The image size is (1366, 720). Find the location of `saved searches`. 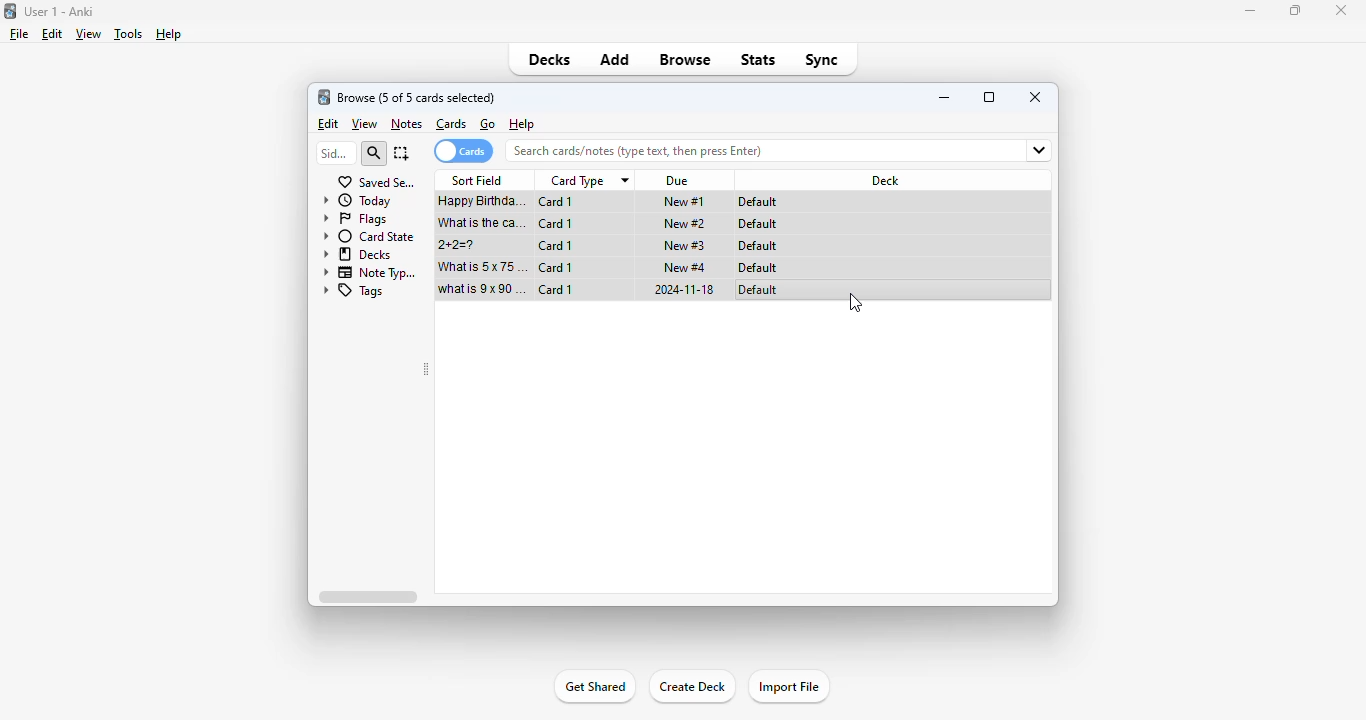

saved searches is located at coordinates (377, 182).